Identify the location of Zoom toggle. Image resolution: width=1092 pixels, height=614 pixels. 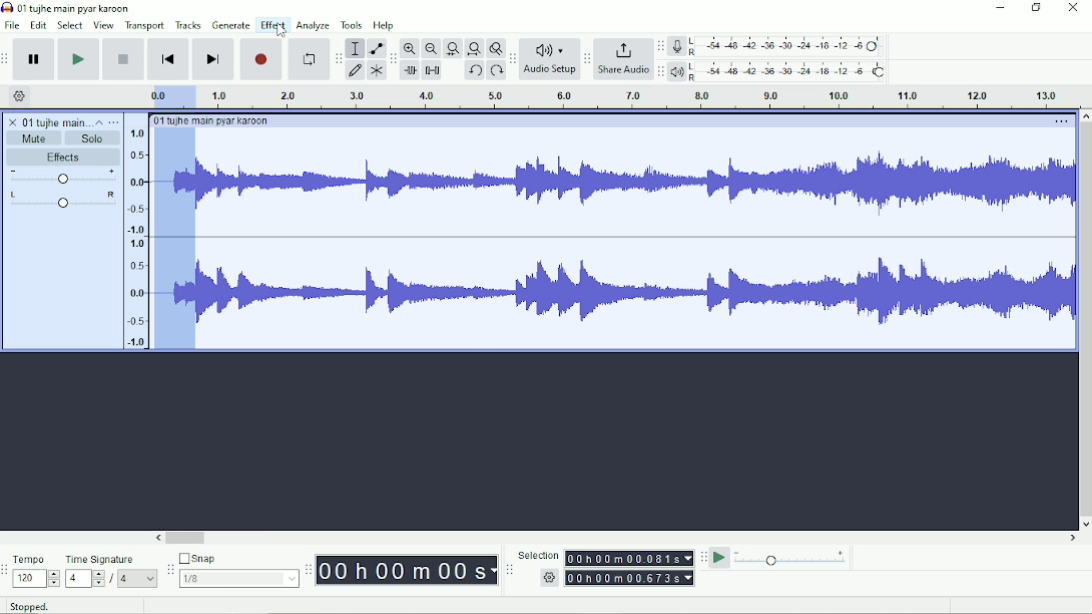
(495, 48).